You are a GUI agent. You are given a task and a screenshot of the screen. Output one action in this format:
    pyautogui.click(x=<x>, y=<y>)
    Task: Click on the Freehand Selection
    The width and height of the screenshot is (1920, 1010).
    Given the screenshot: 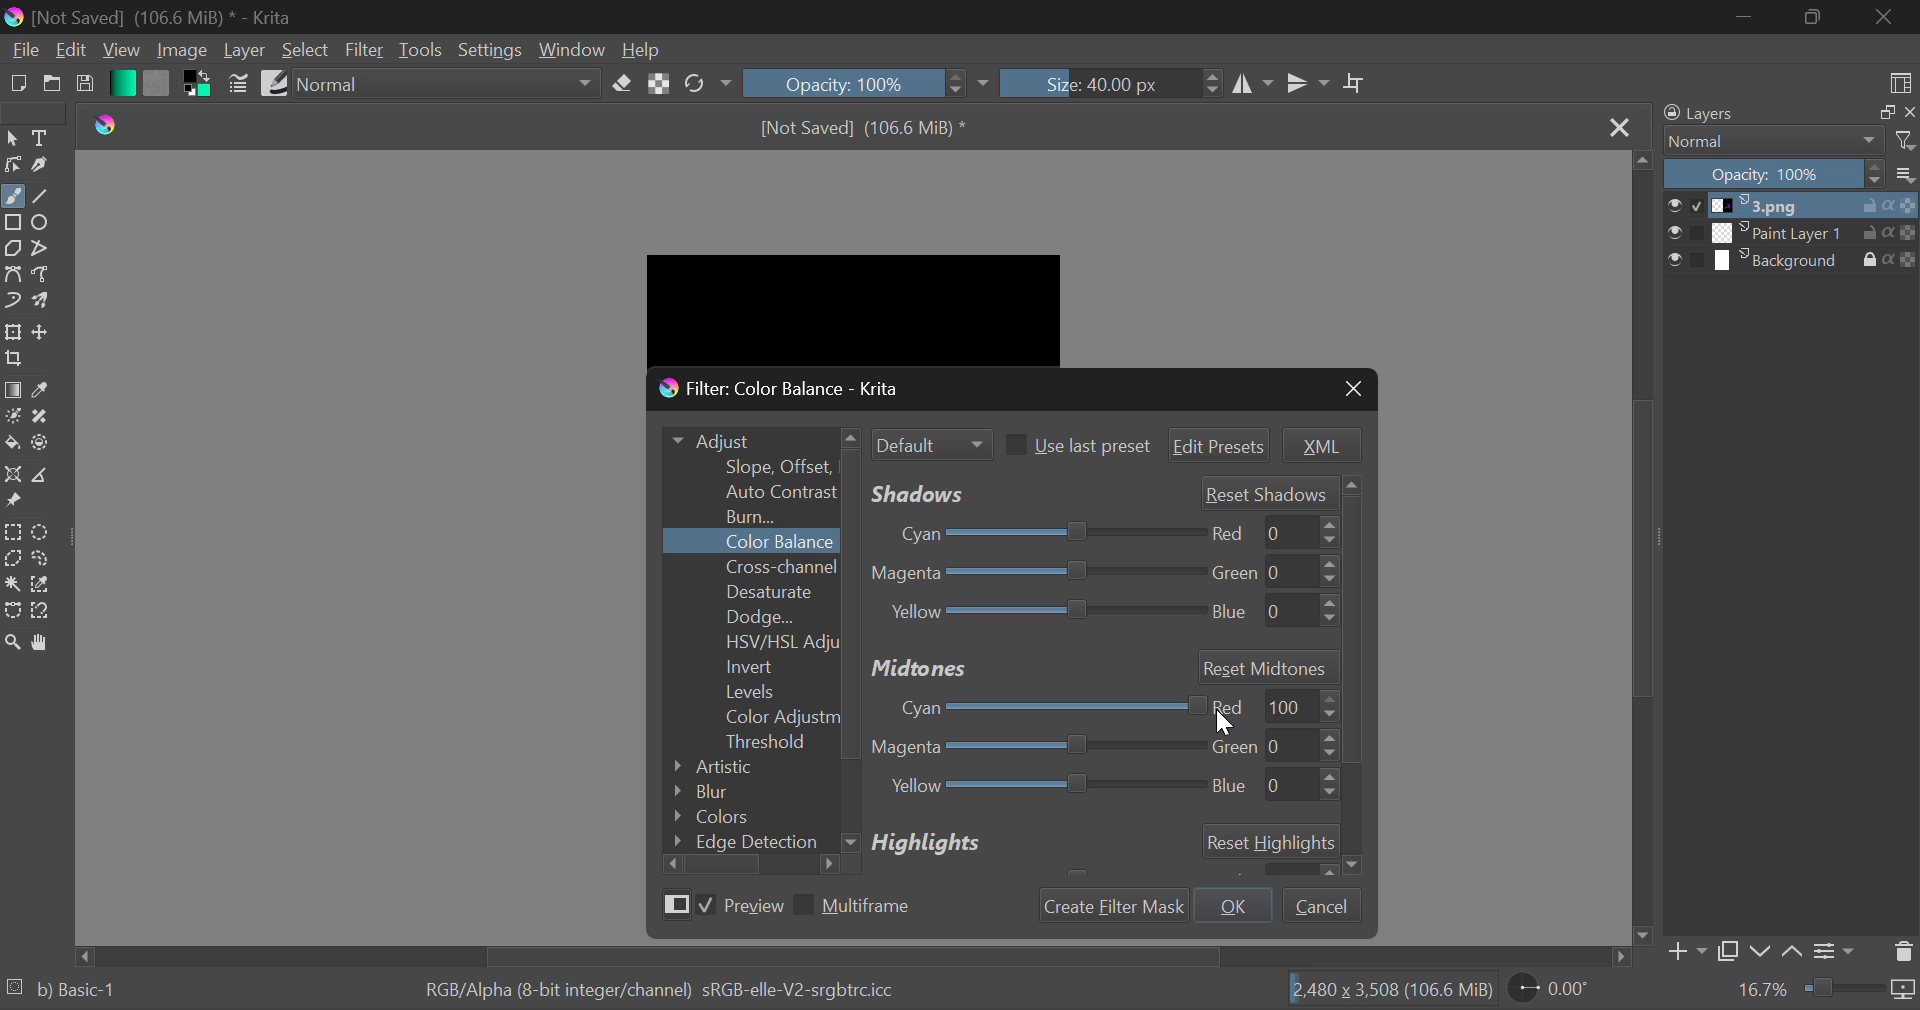 What is the action you would take?
    pyautogui.click(x=41, y=558)
    